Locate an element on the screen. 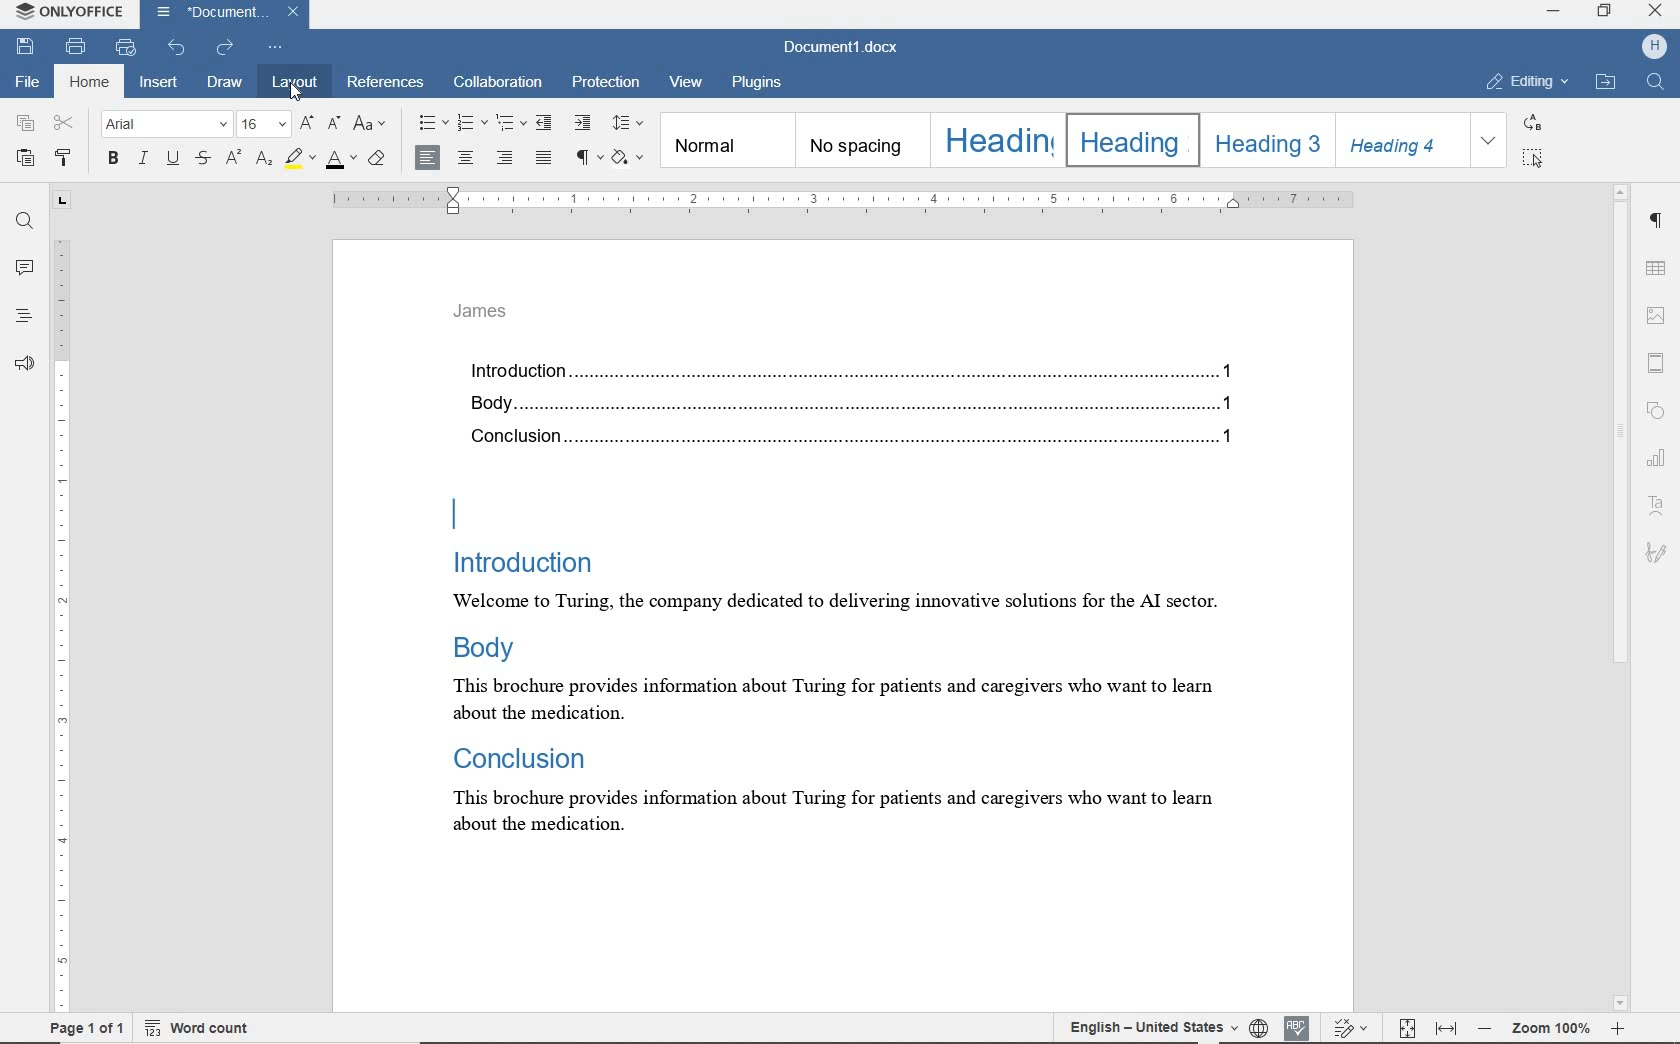  multilevel list is located at coordinates (512, 124).